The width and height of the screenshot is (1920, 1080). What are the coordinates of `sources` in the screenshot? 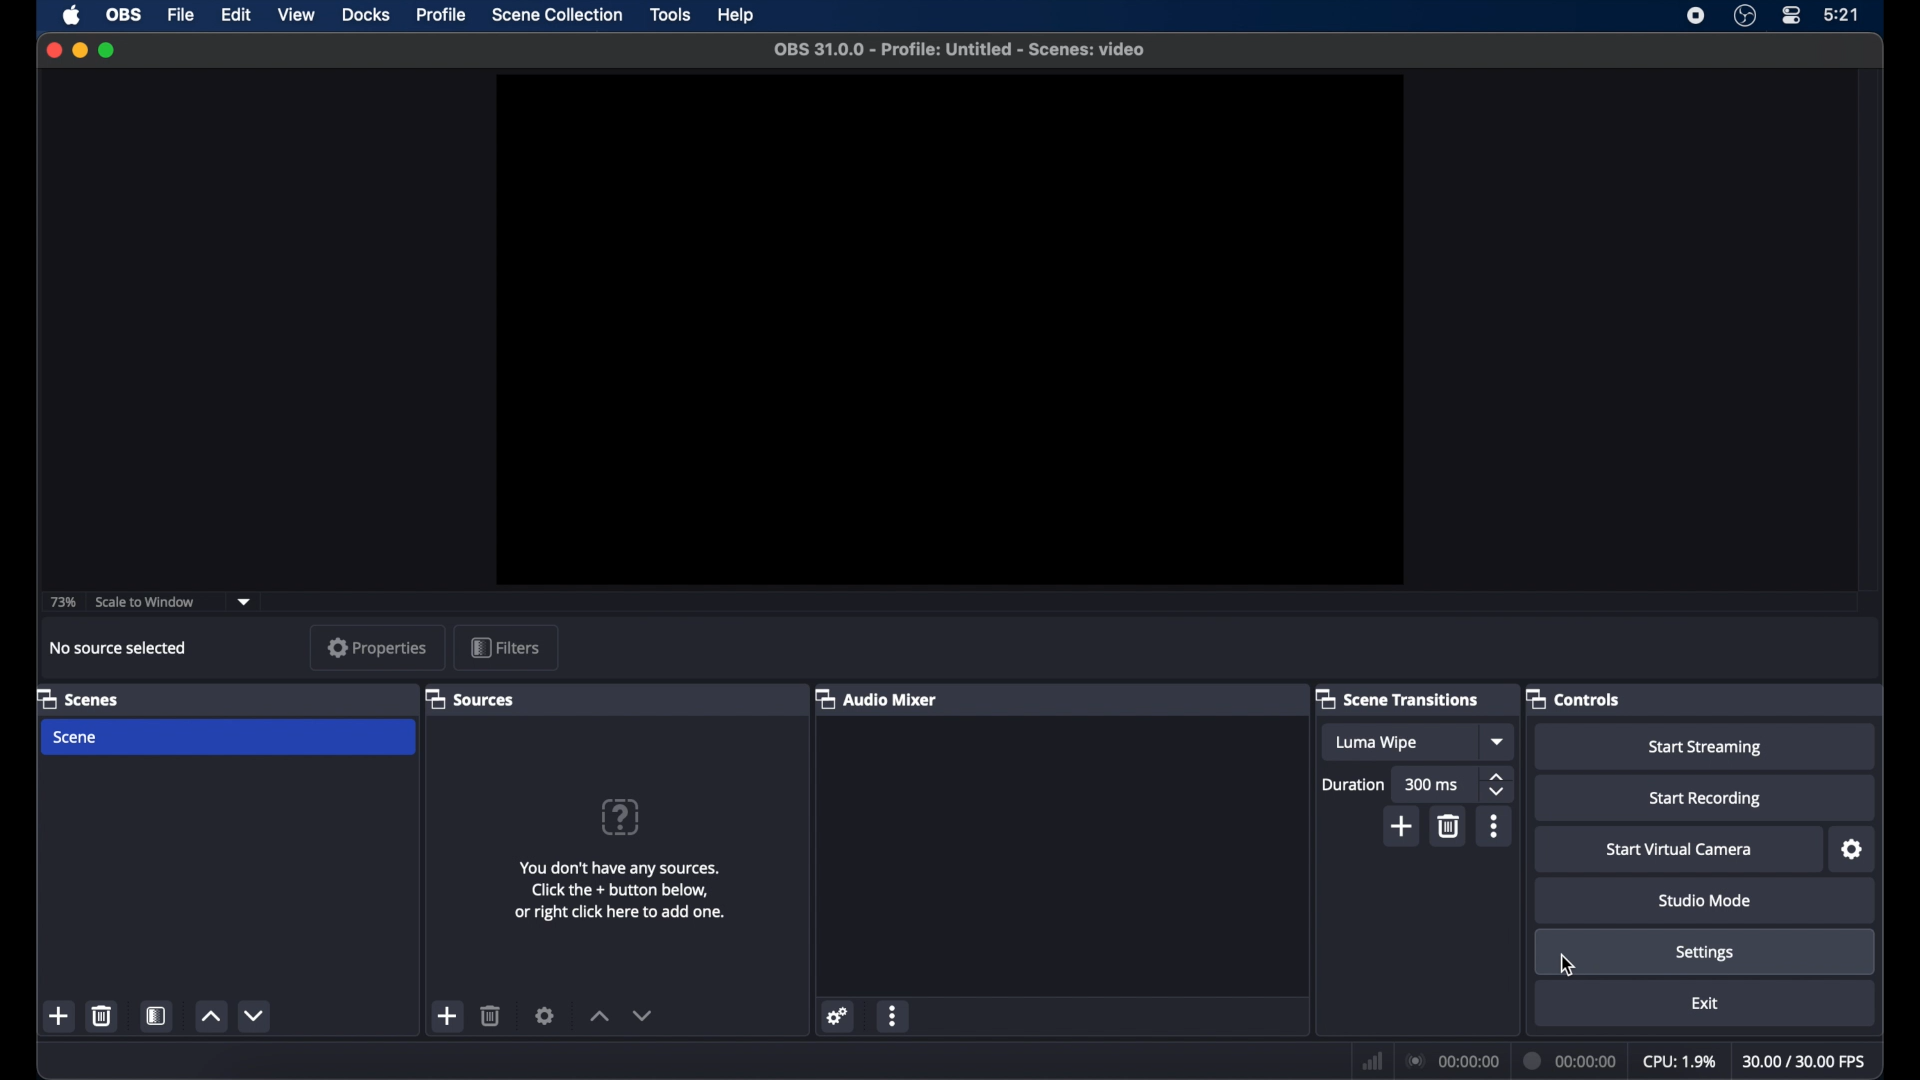 It's located at (468, 698).